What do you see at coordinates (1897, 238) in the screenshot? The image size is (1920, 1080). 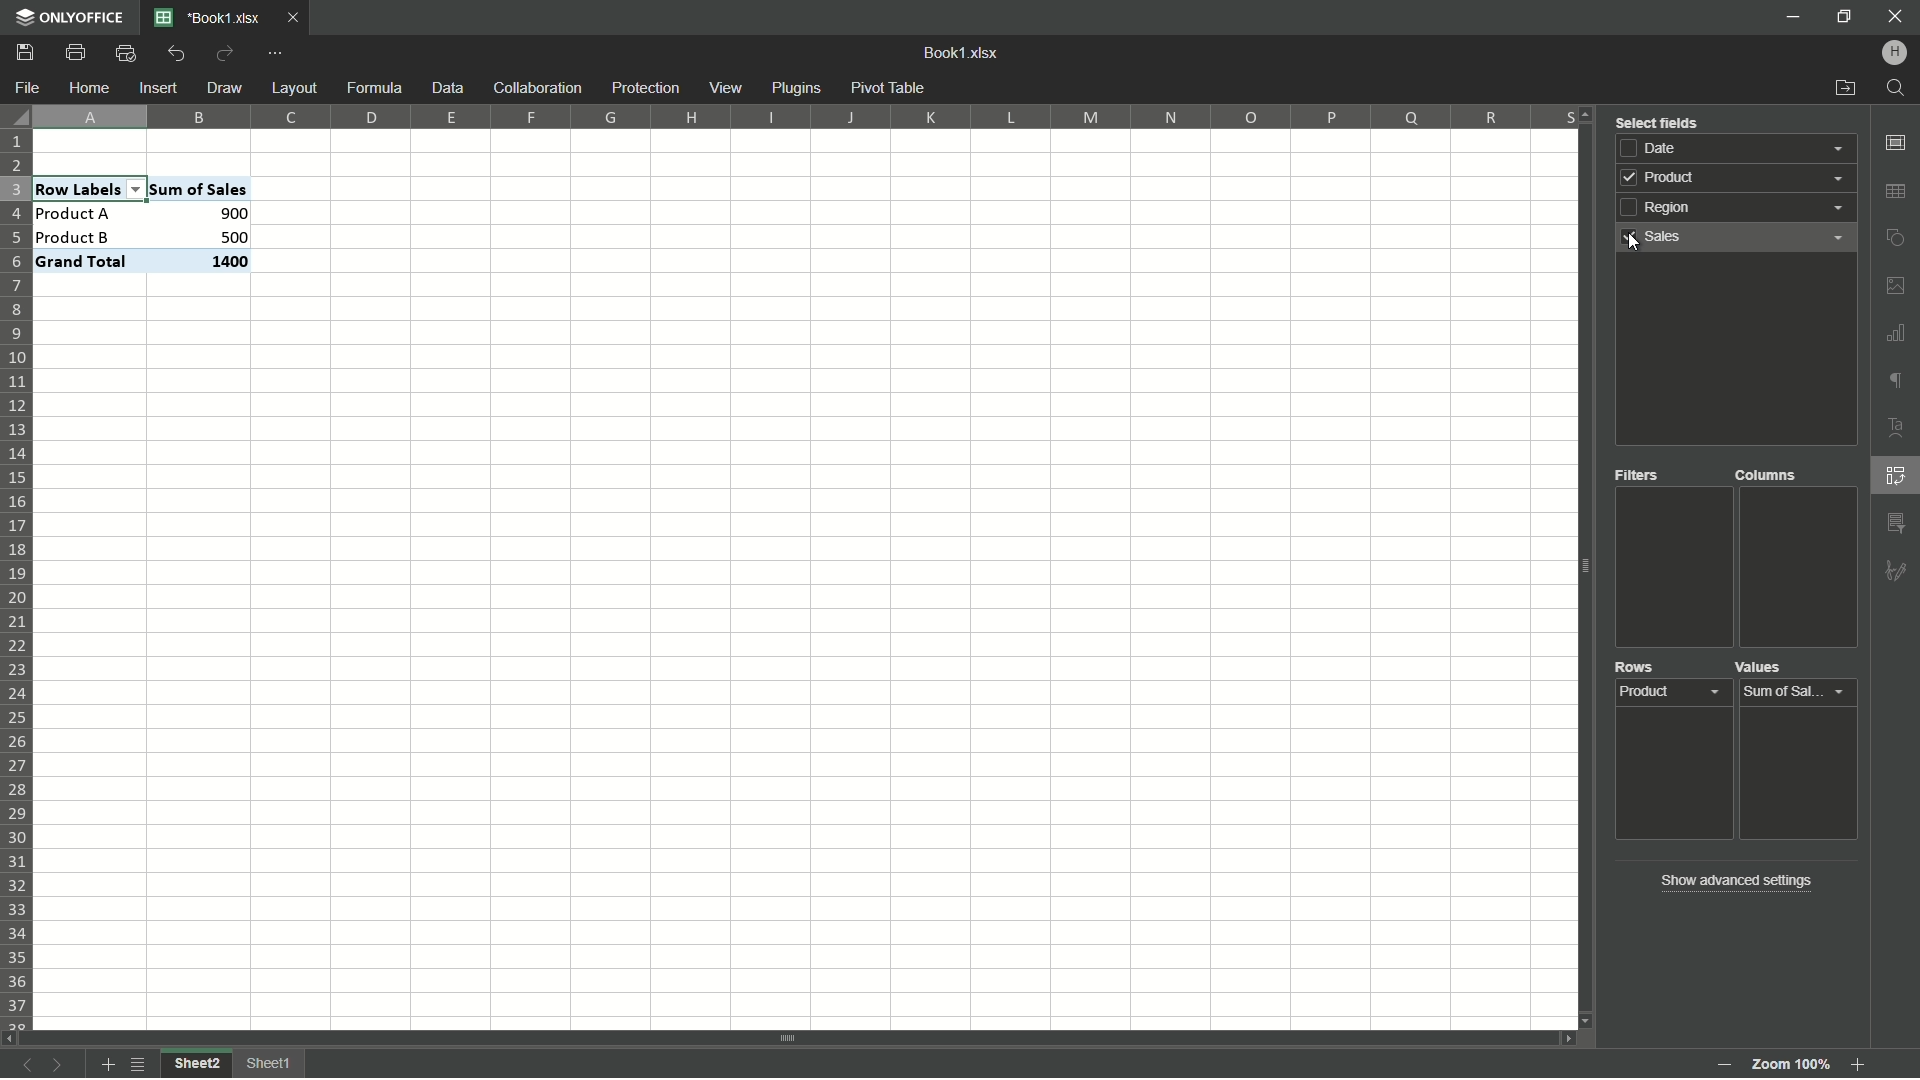 I see `insert shape` at bounding box center [1897, 238].